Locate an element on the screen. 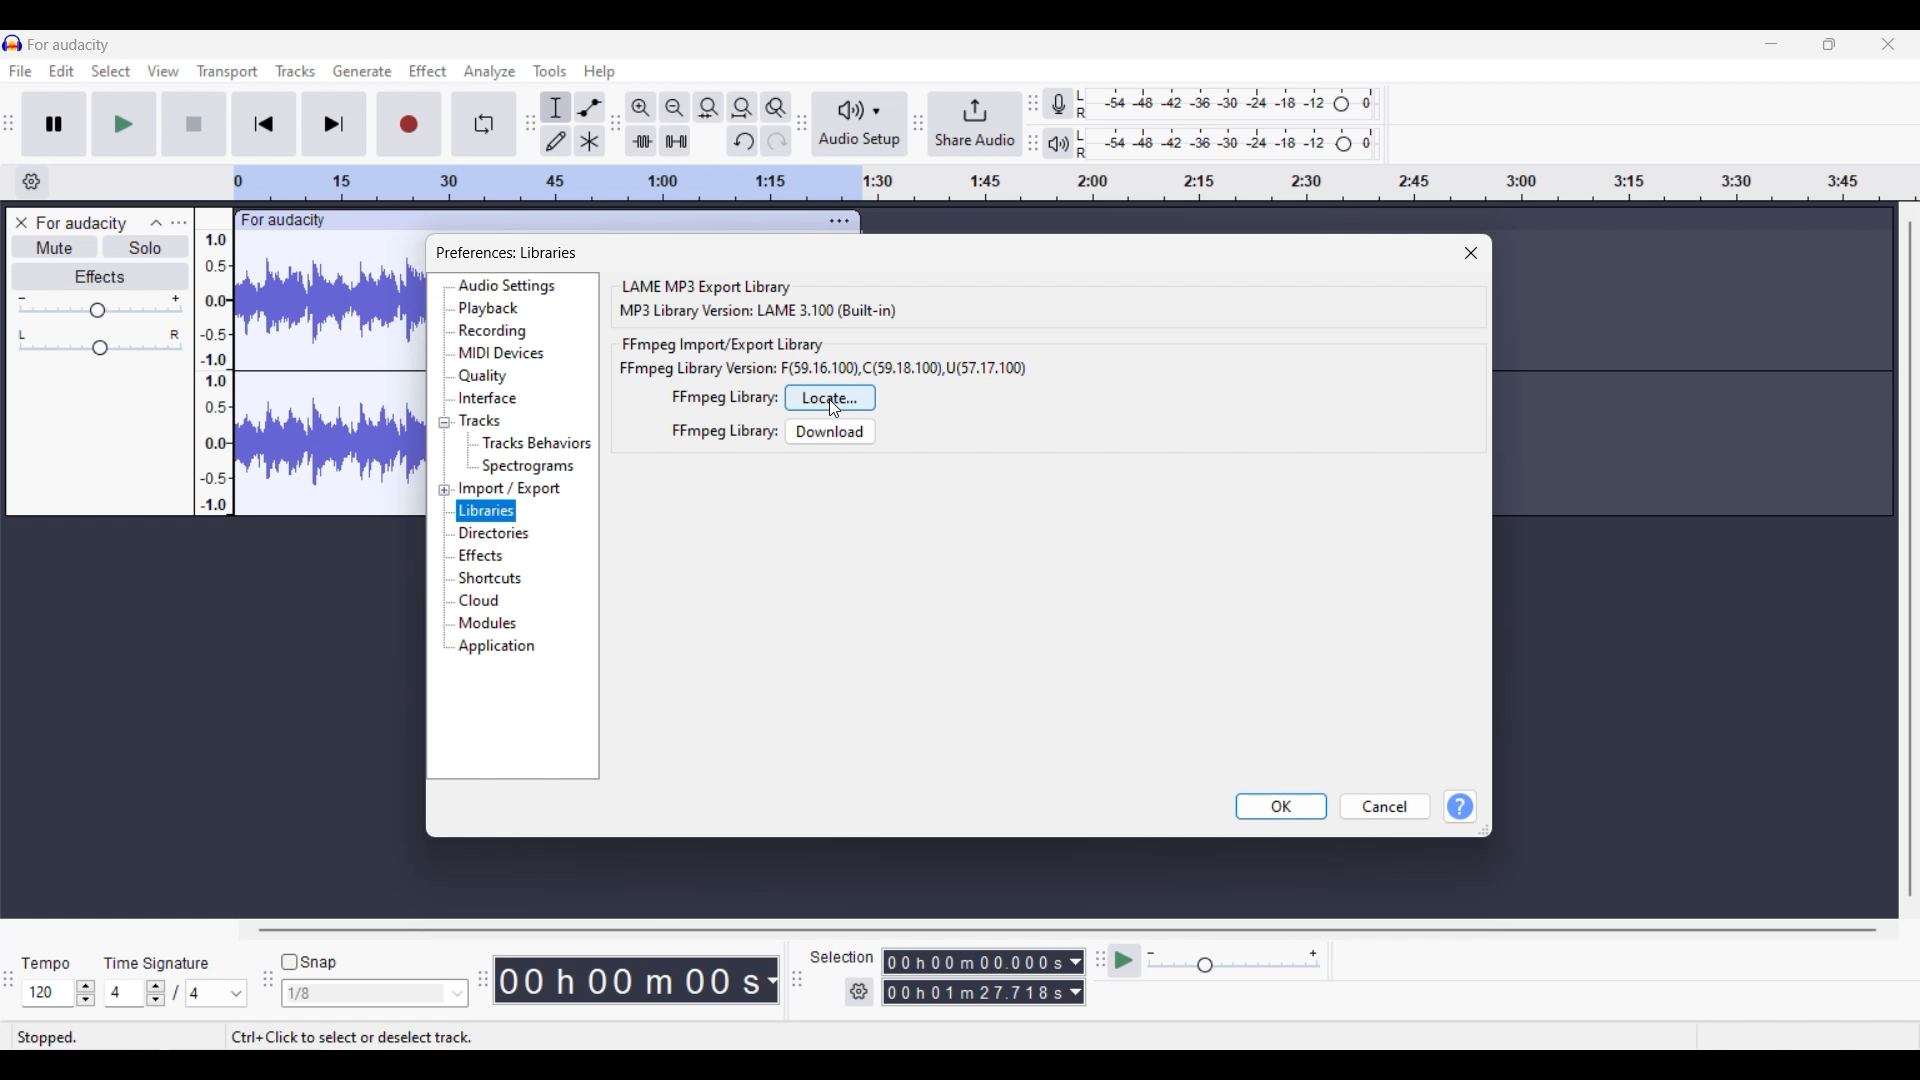 The width and height of the screenshot is (1920, 1080). play at speed is located at coordinates (1124, 959).